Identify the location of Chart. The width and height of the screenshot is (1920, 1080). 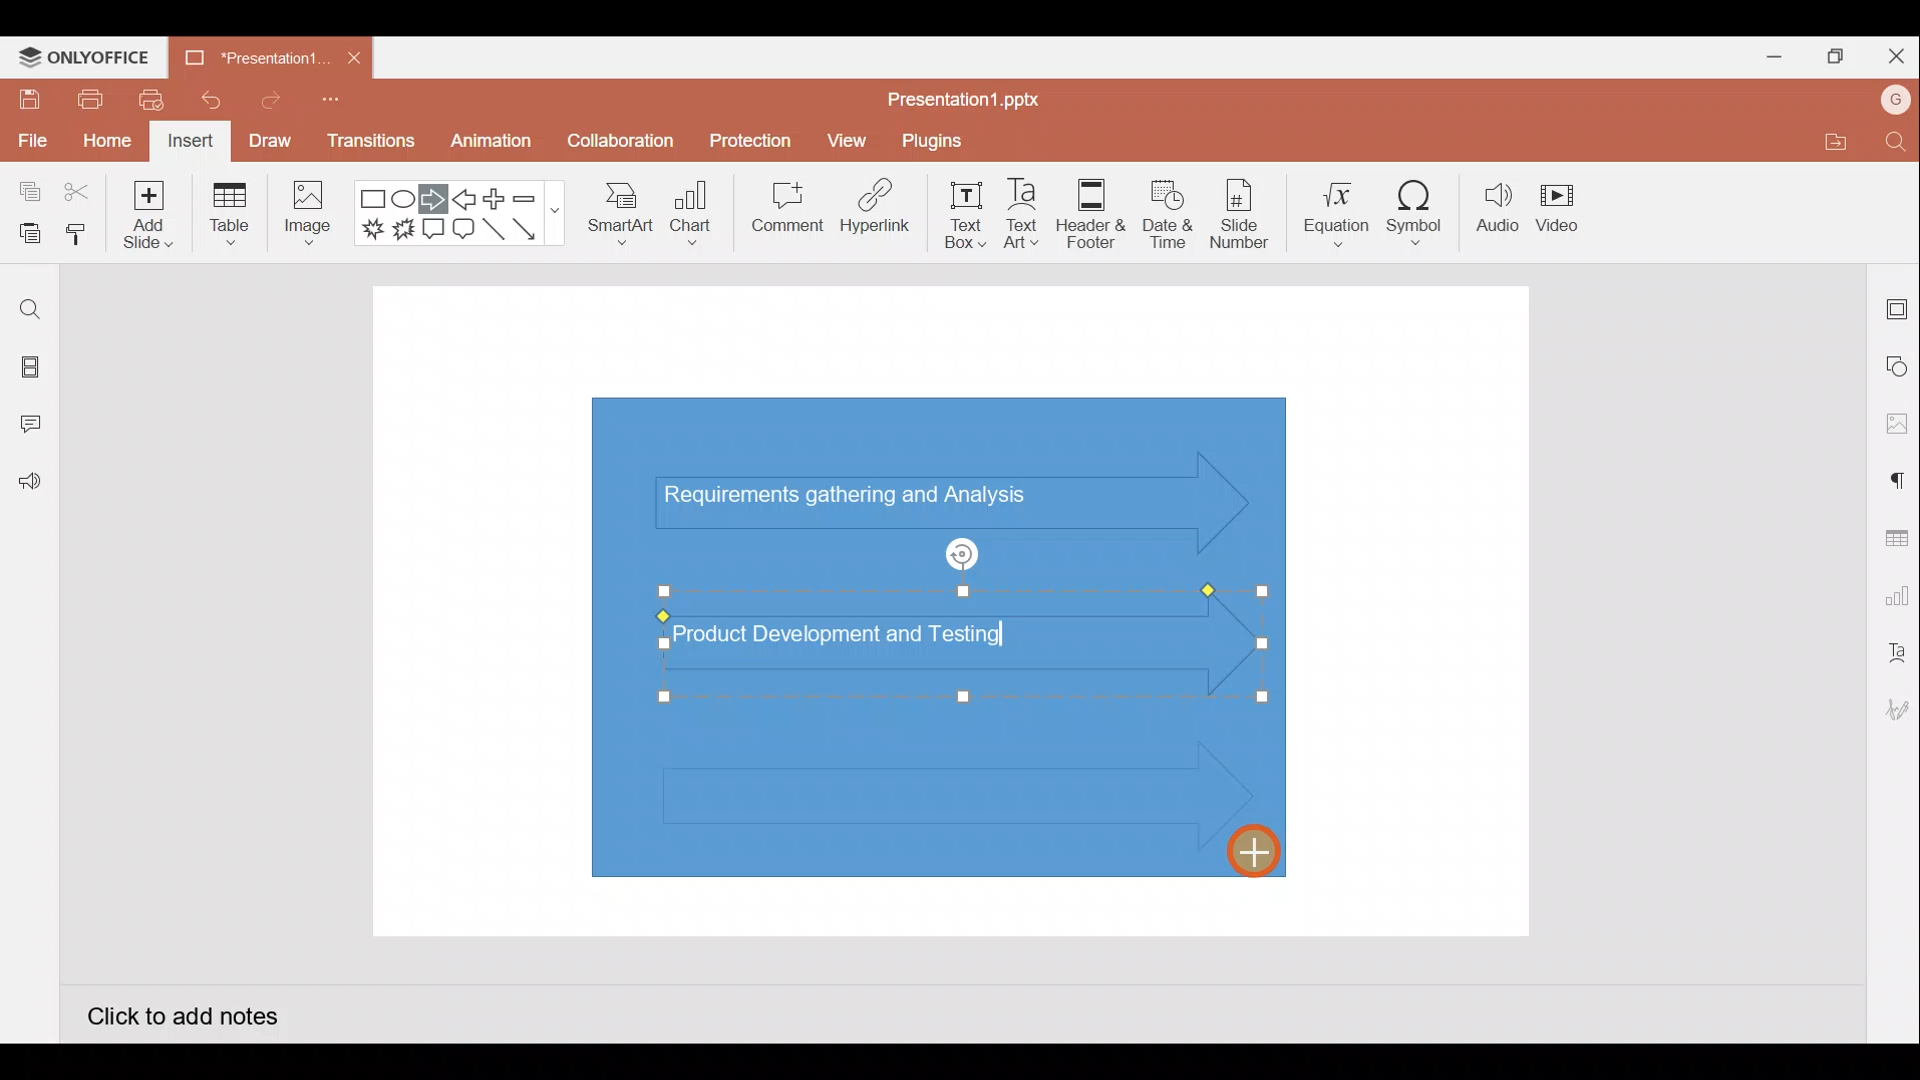
(692, 211).